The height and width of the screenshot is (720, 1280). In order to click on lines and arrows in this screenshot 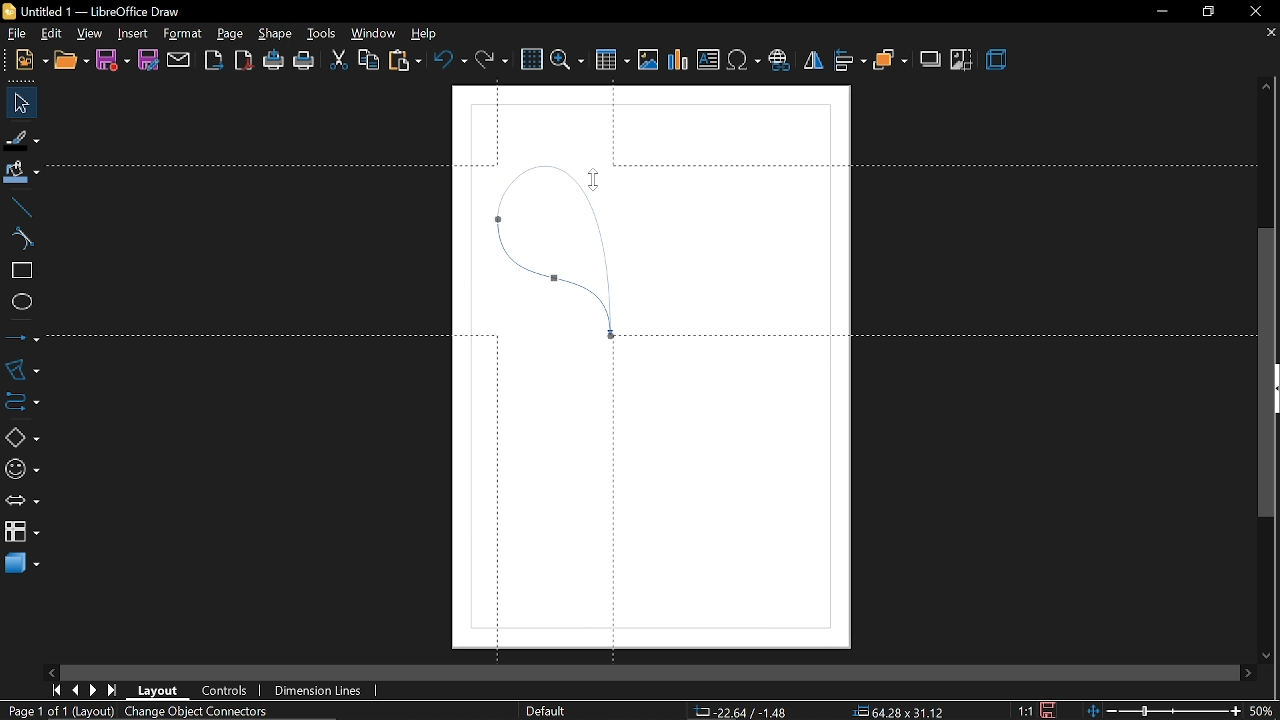, I will do `click(22, 337)`.